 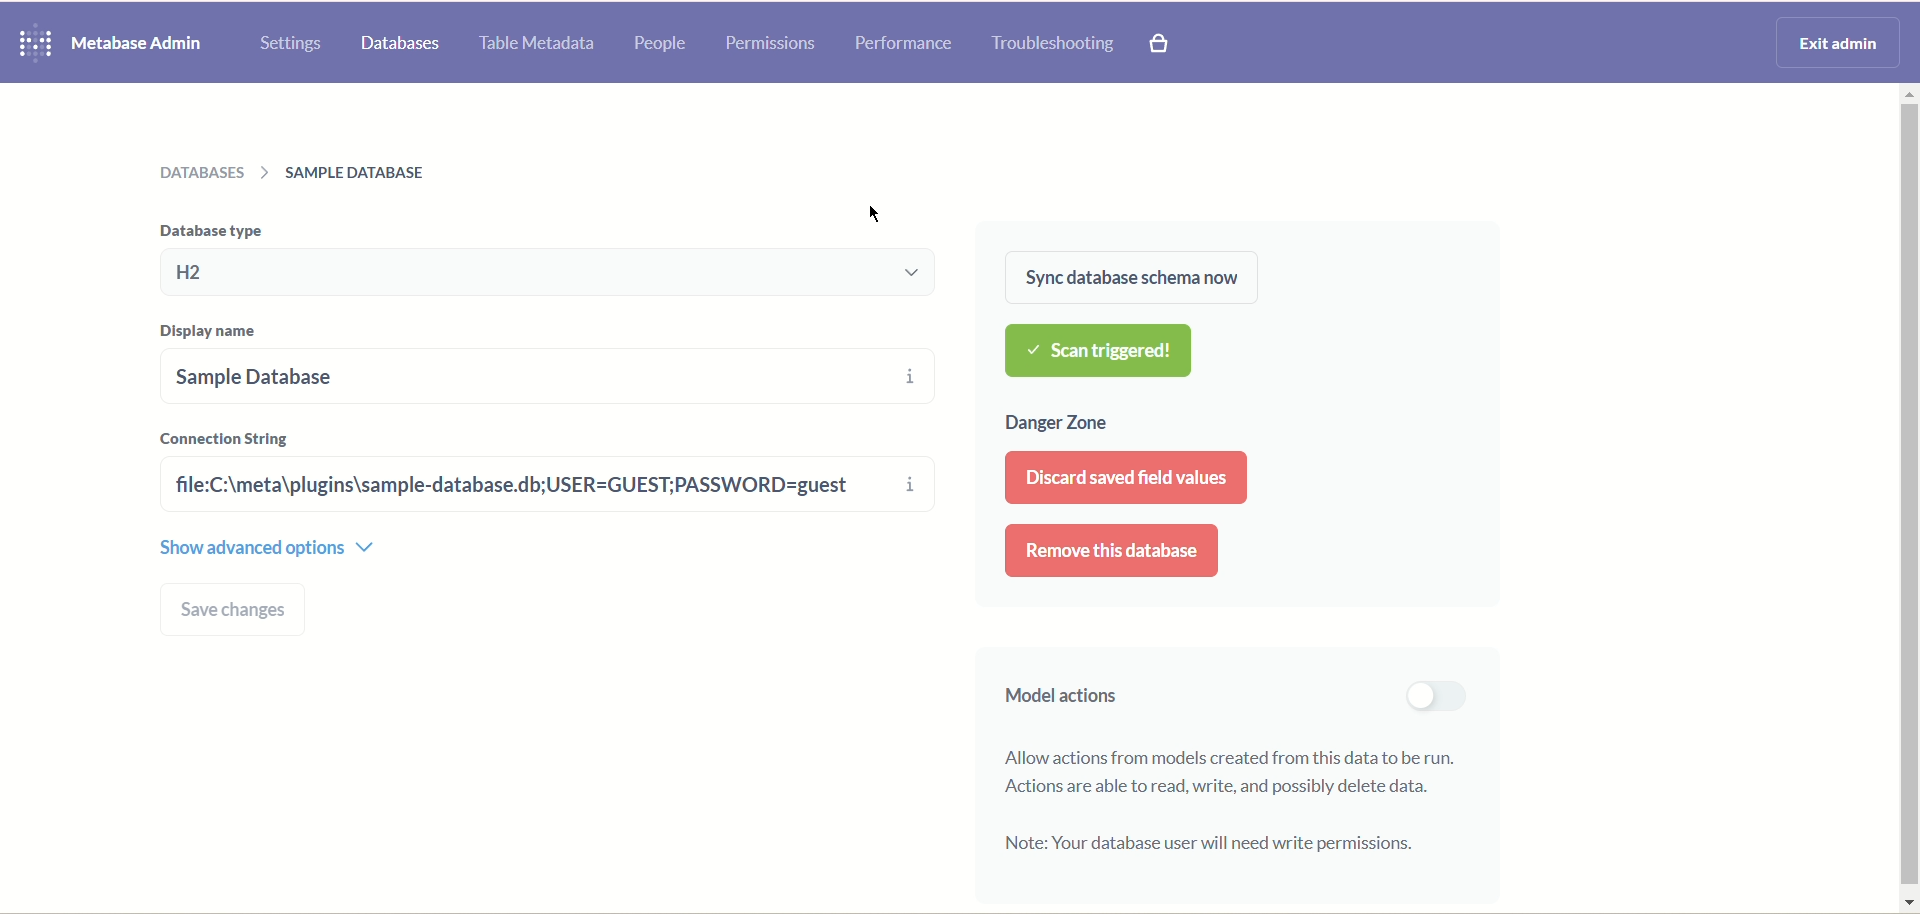 I want to click on cursor, so click(x=881, y=212).